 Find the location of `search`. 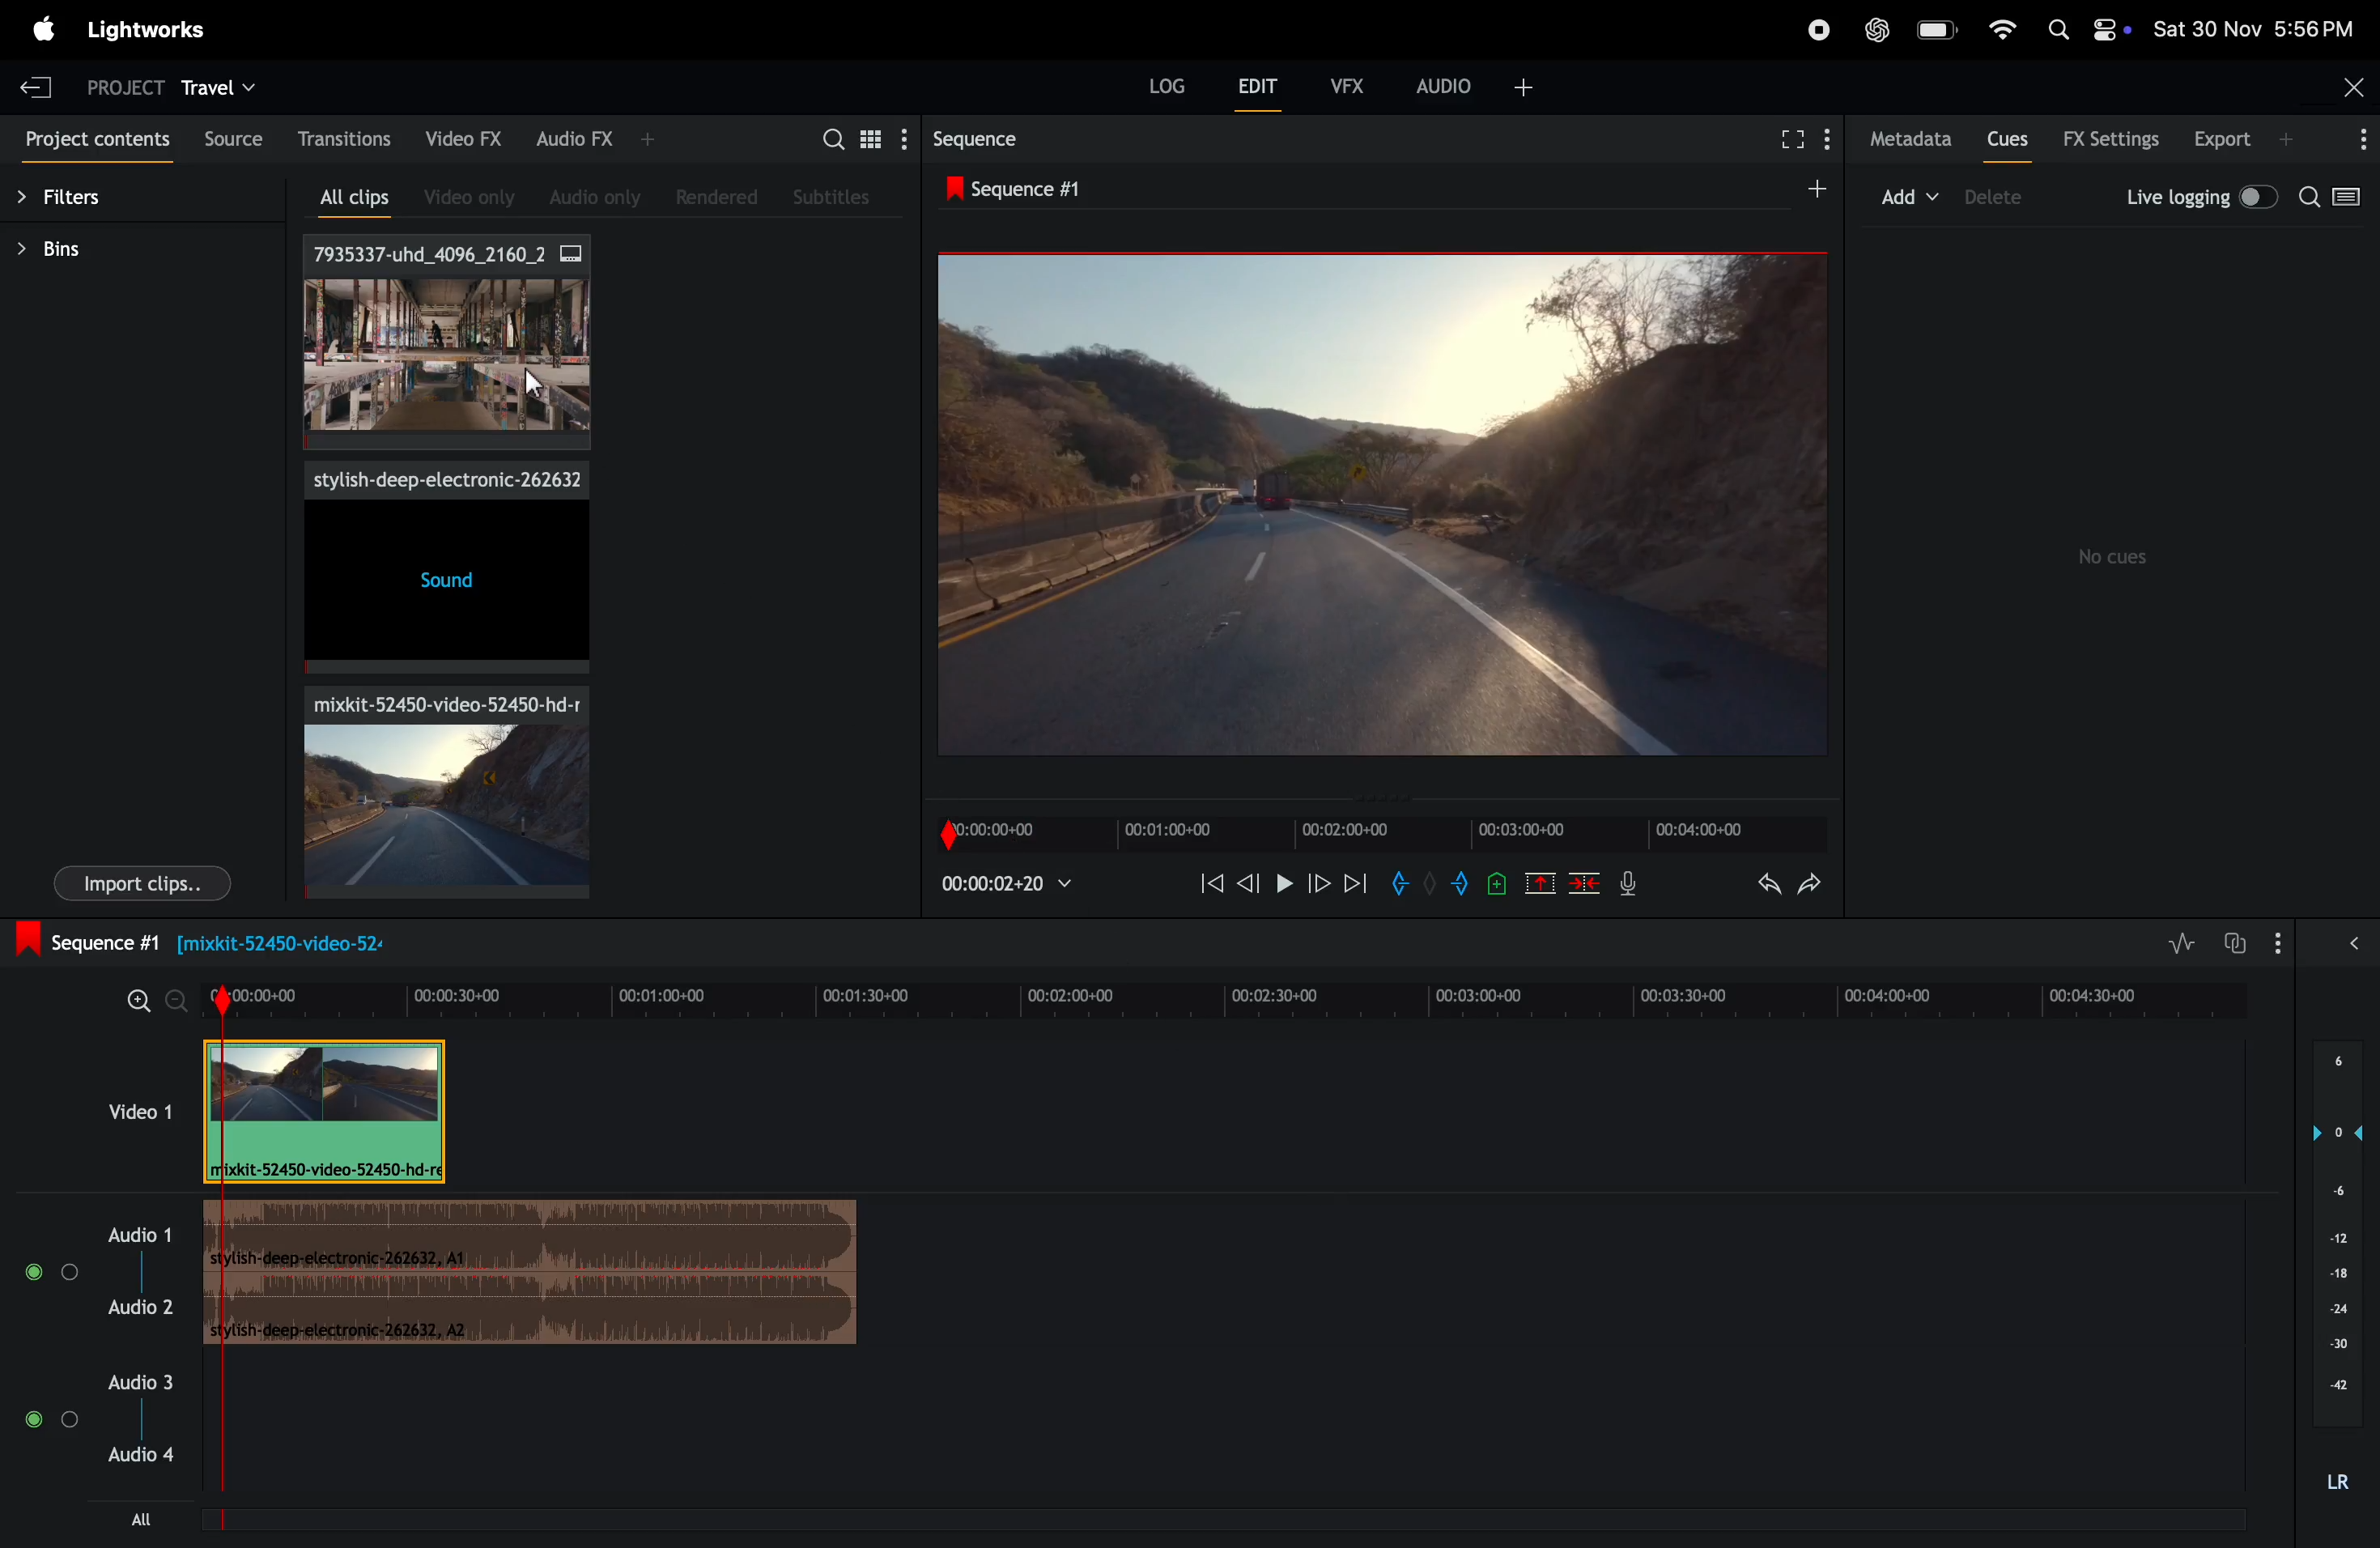

search is located at coordinates (847, 137).